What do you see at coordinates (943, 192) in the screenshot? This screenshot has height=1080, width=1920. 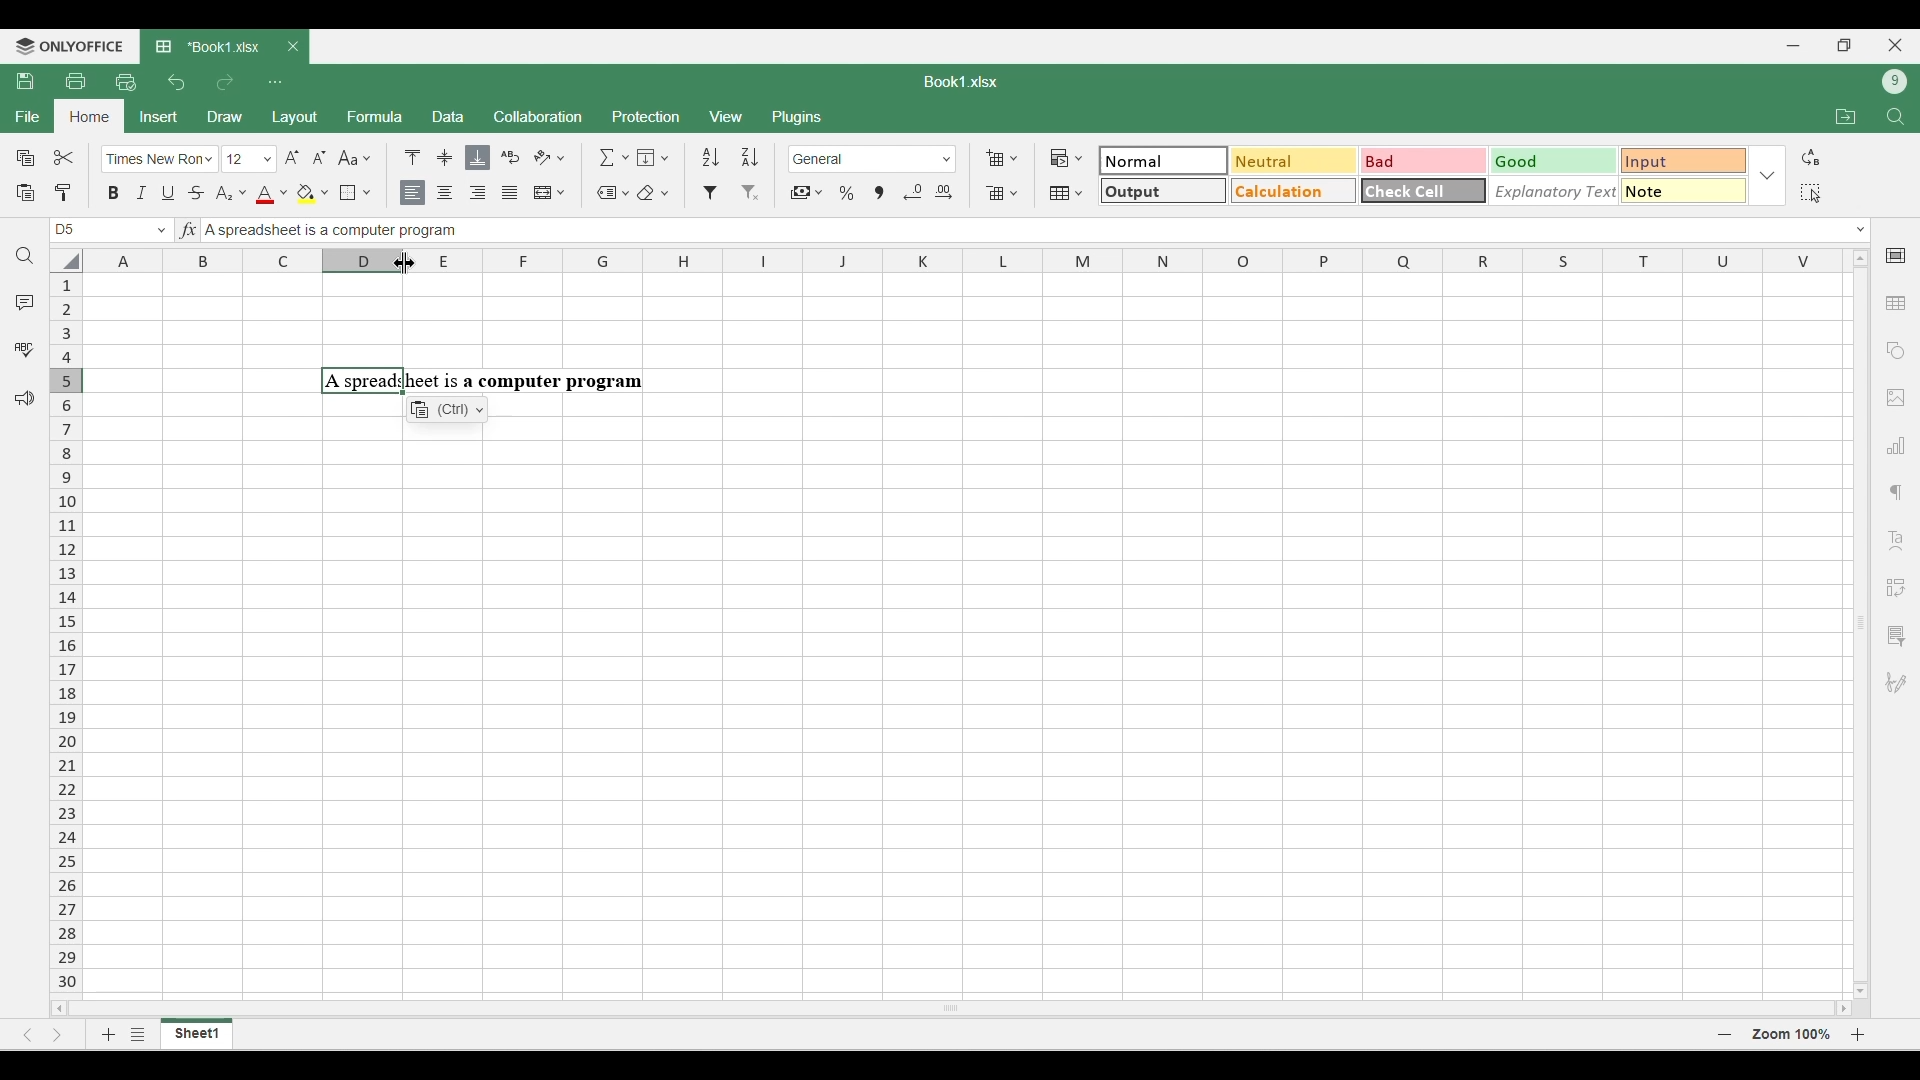 I see `Increase decimal` at bounding box center [943, 192].